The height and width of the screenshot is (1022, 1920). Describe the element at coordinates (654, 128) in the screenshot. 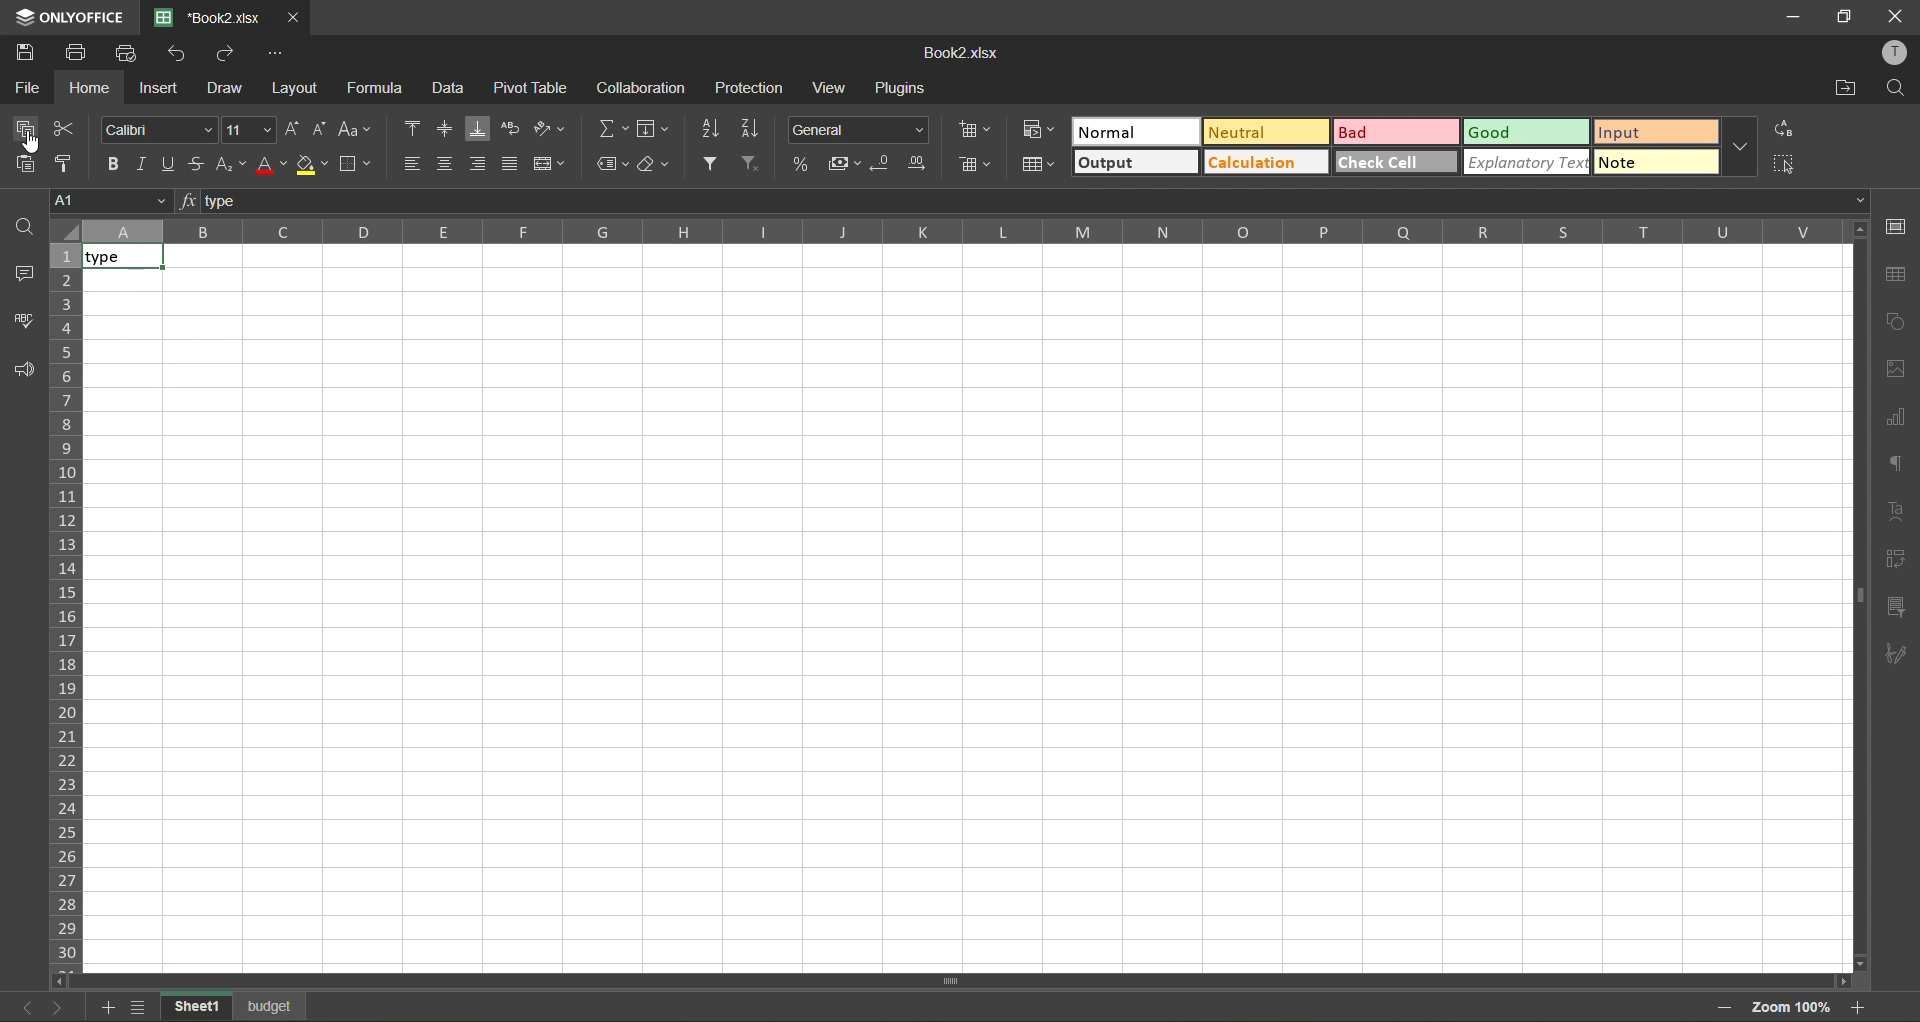

I see `fields` at that location.